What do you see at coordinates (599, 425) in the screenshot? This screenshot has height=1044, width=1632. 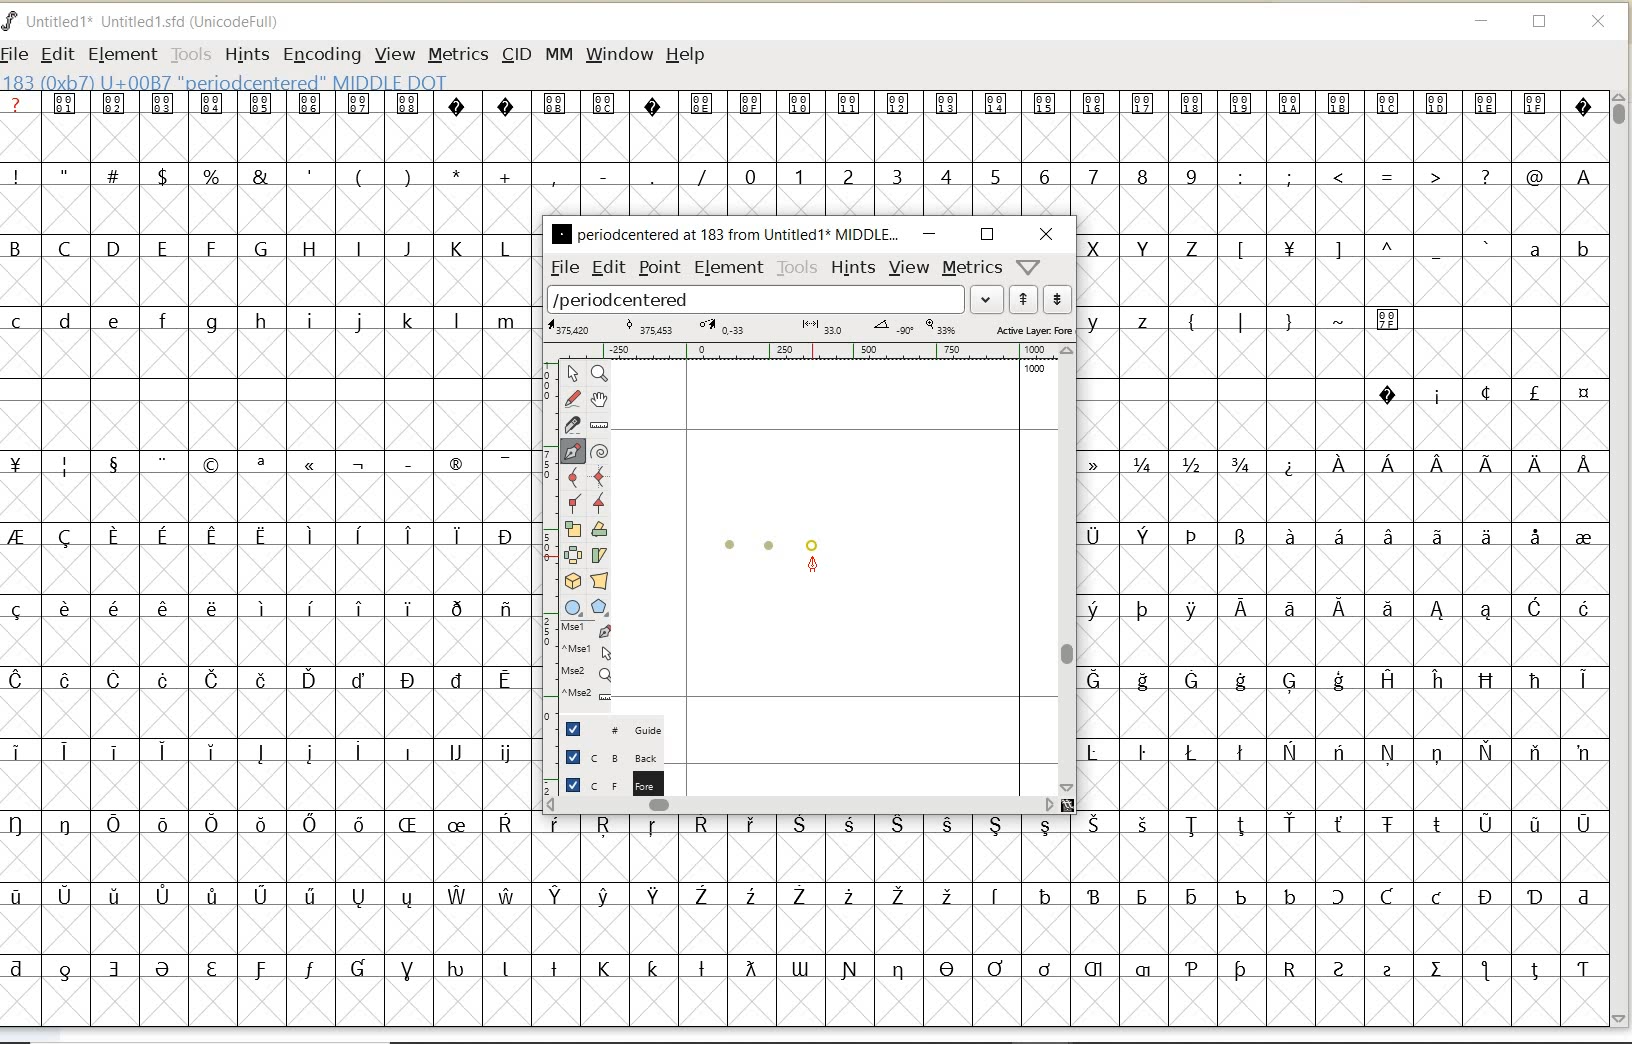 I see `measure a distance, angle between points` at bounding box center [599, 425].